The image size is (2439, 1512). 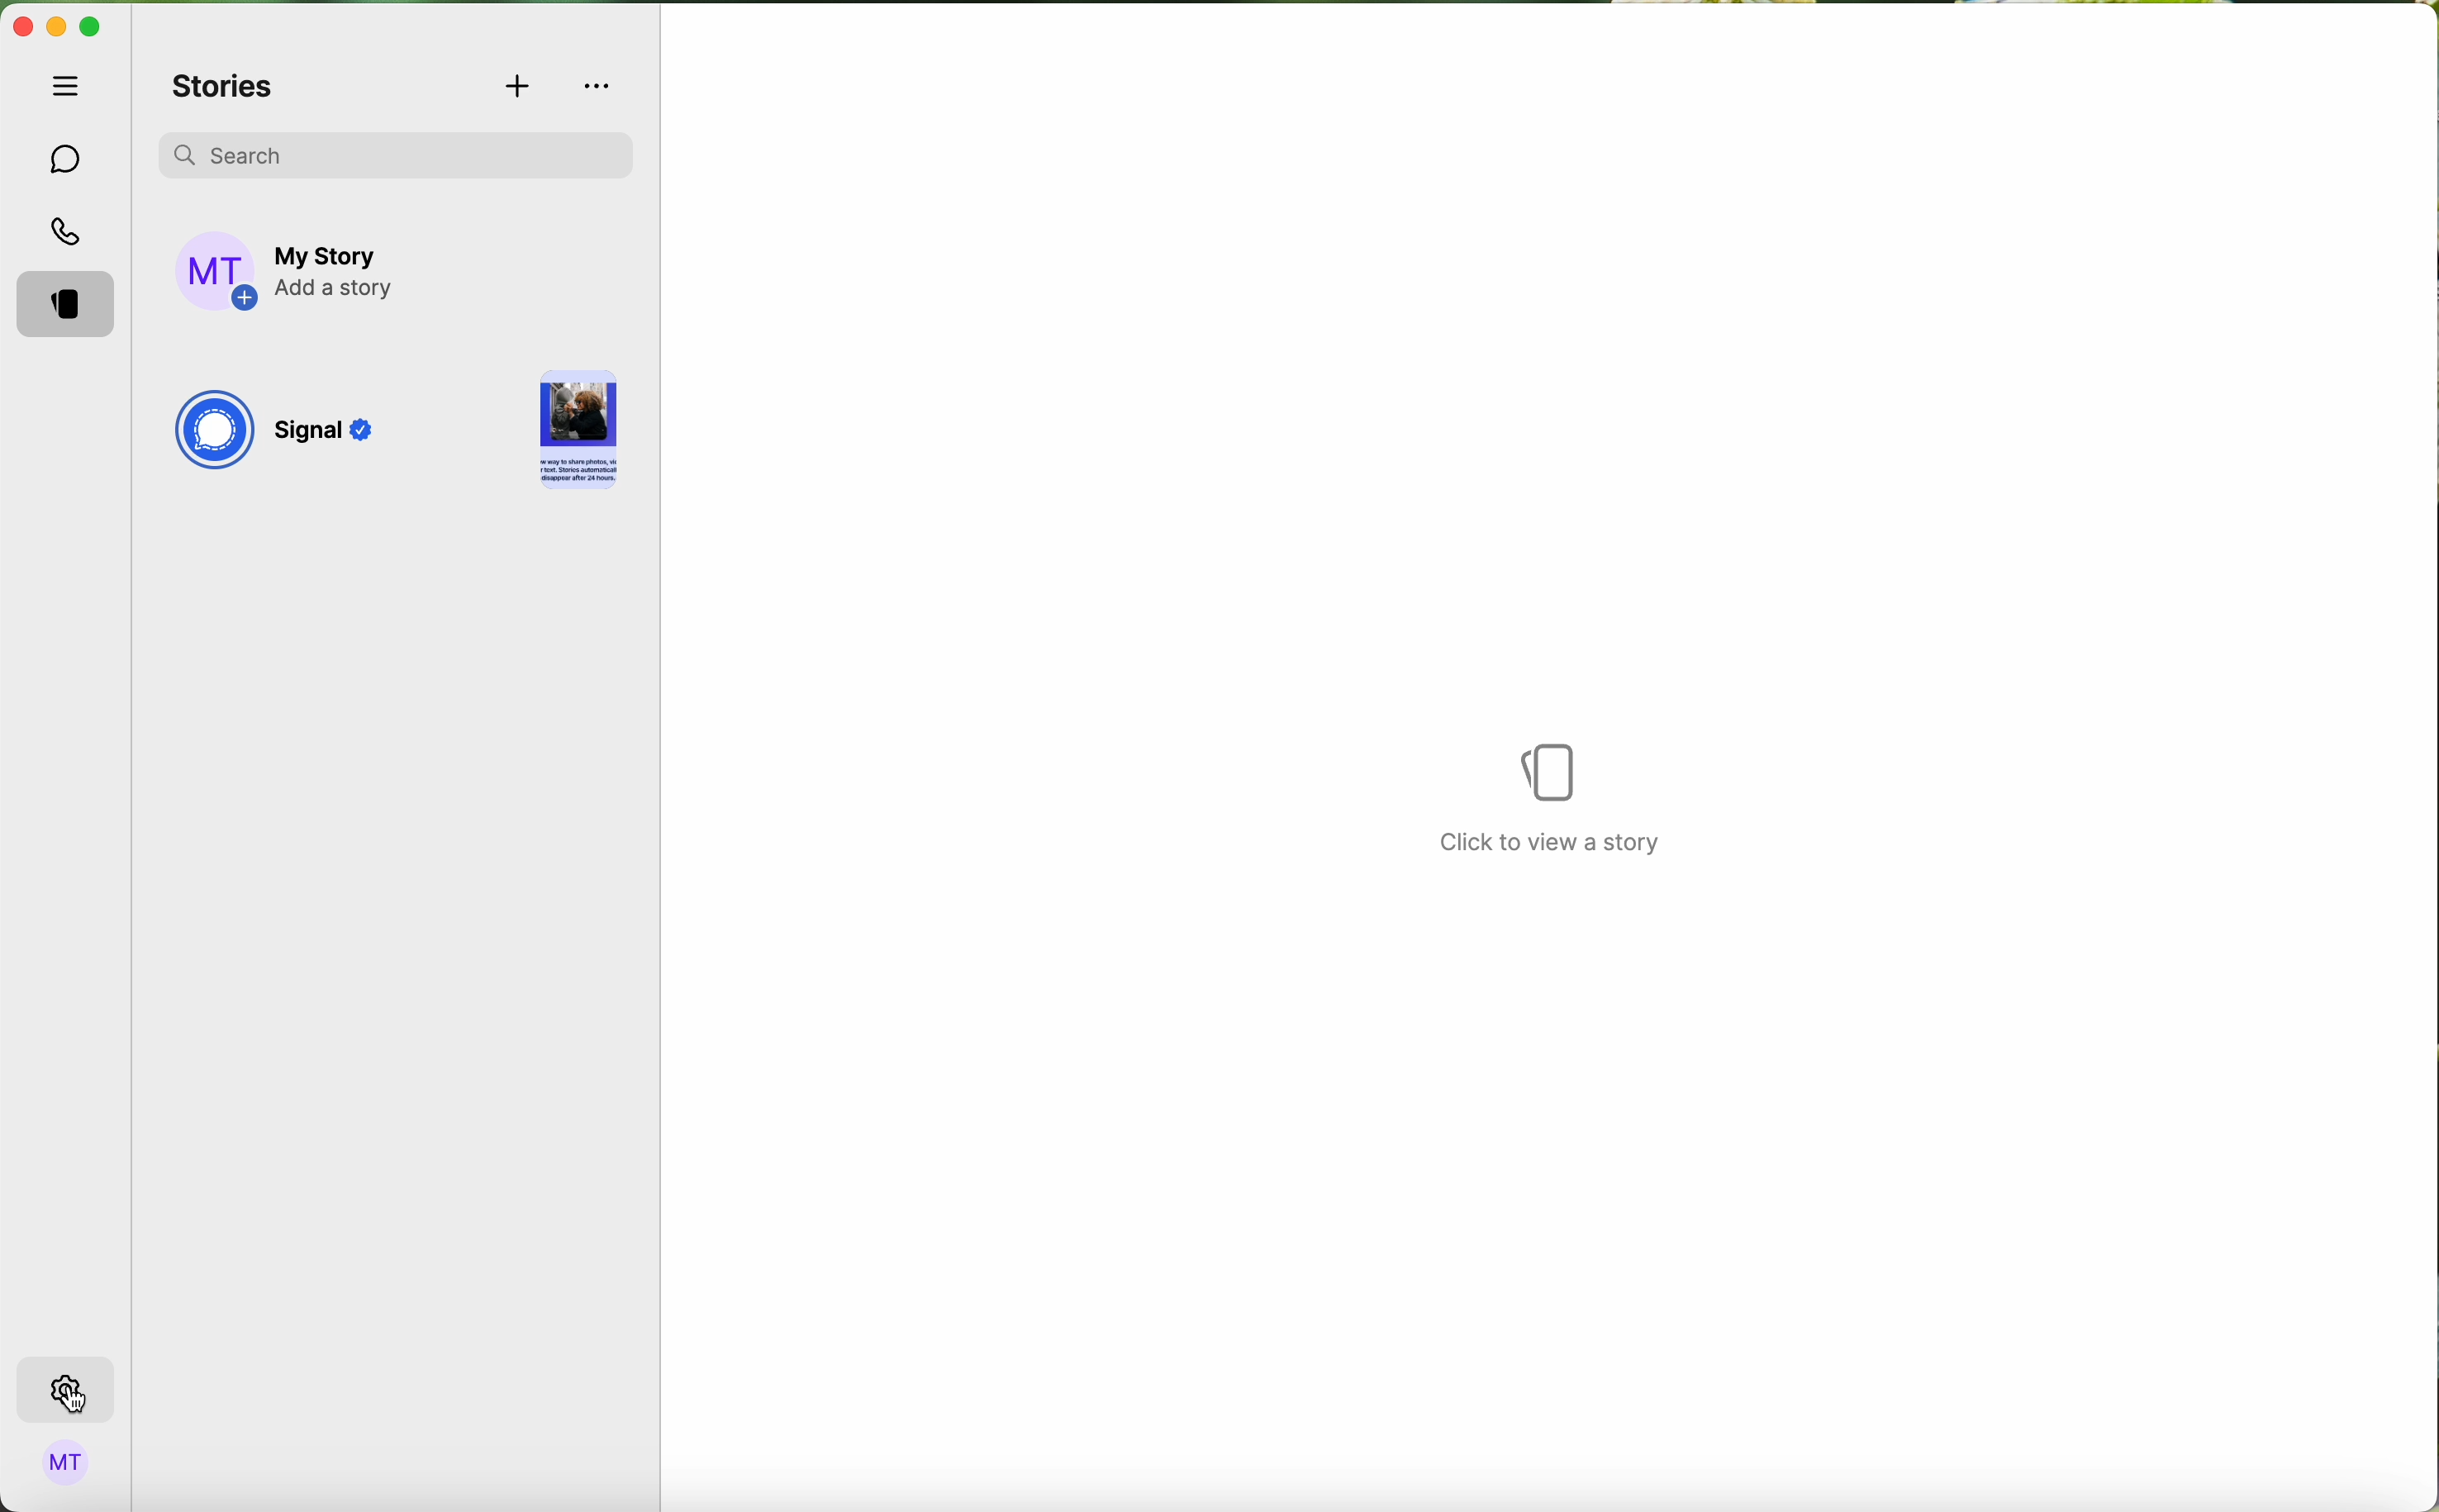 I want to click on hide tabs, so click(x=71, y=85).